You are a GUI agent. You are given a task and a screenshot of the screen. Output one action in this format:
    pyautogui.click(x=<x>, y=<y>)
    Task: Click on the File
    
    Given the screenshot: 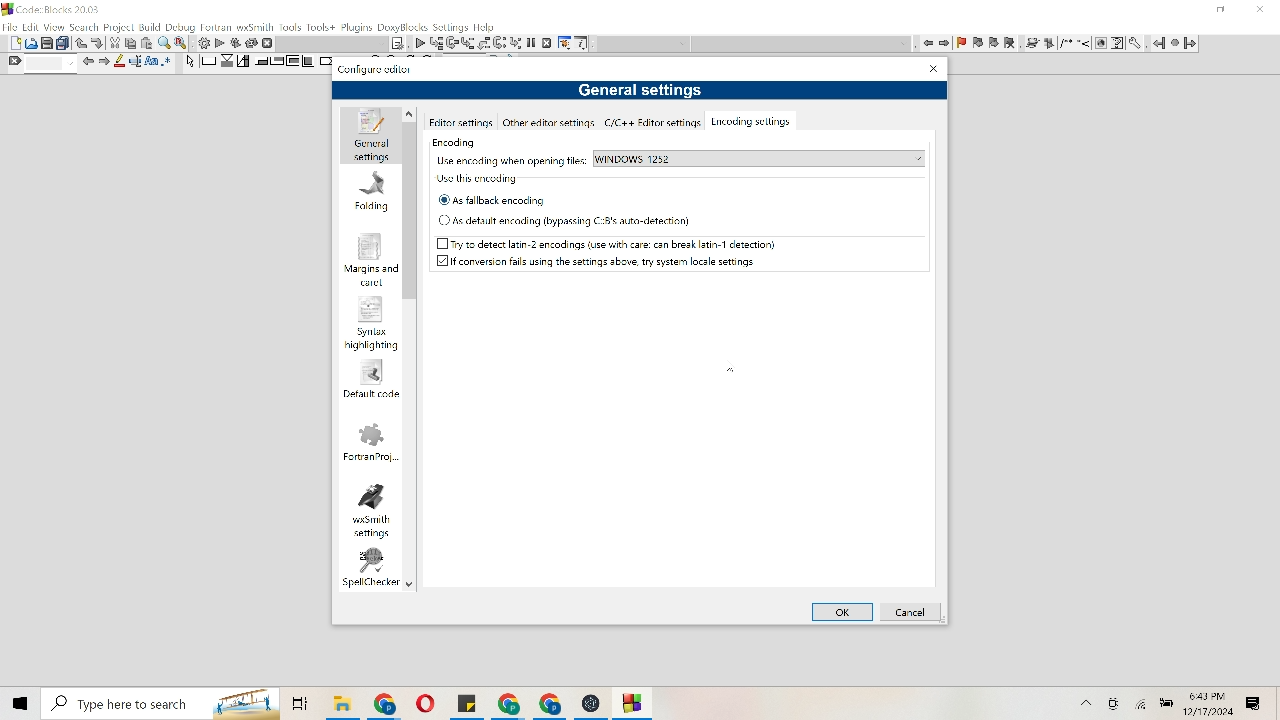 What is the action you would take?
    pyautogui.click(x=424, y=703)
    